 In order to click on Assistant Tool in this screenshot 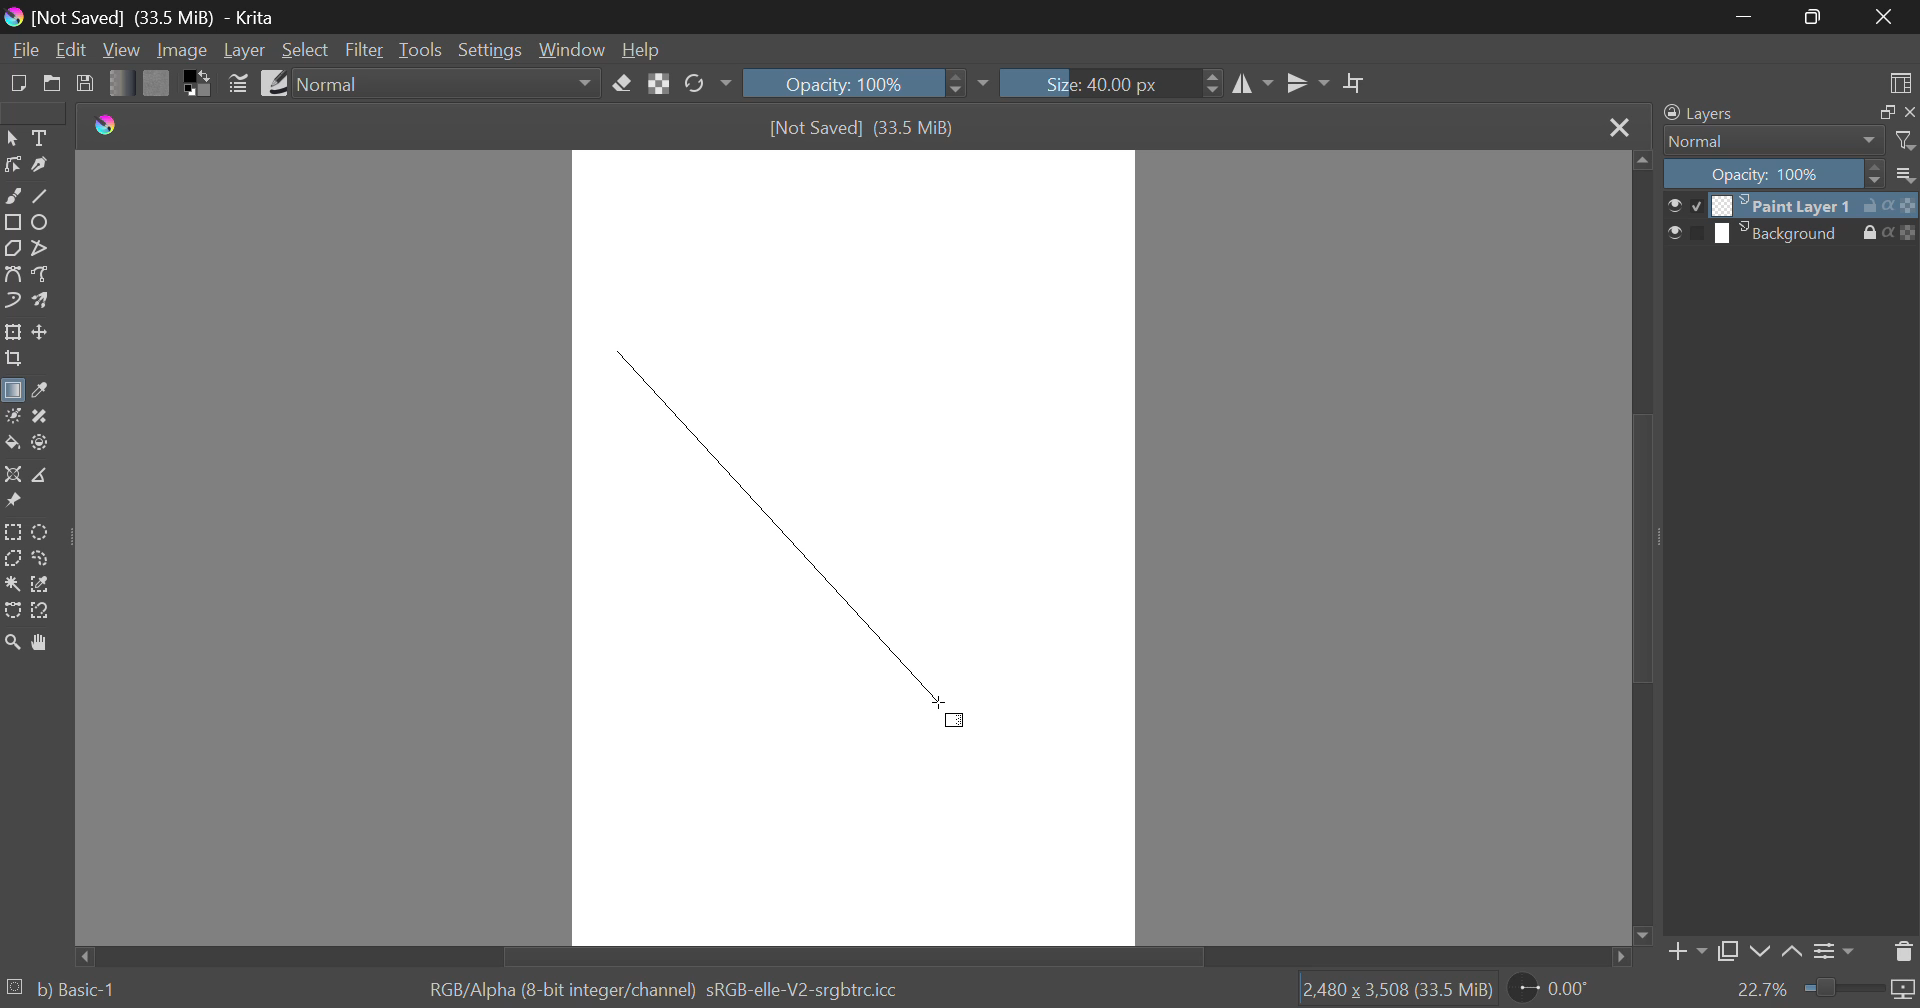, I will do `click(13, 476)`.